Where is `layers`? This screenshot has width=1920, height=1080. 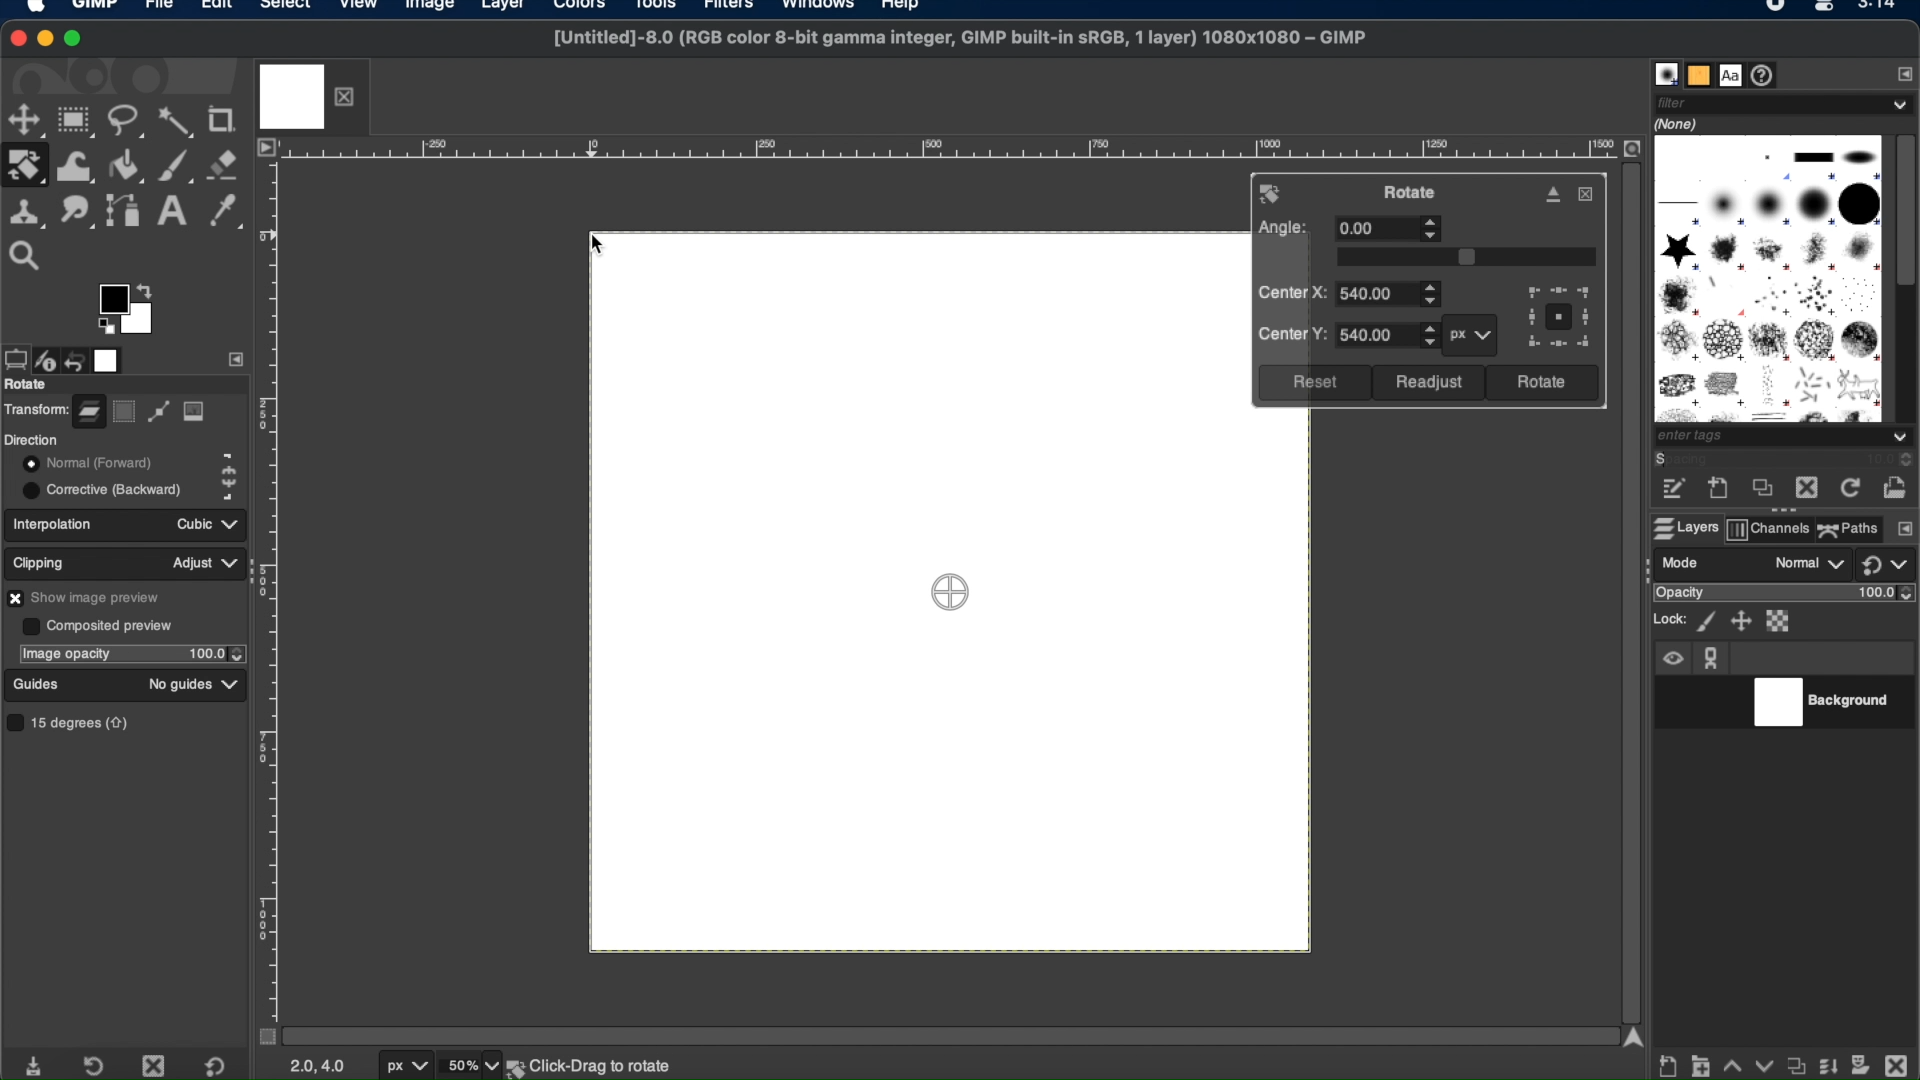 layers is located at coordinates (1682, 528).